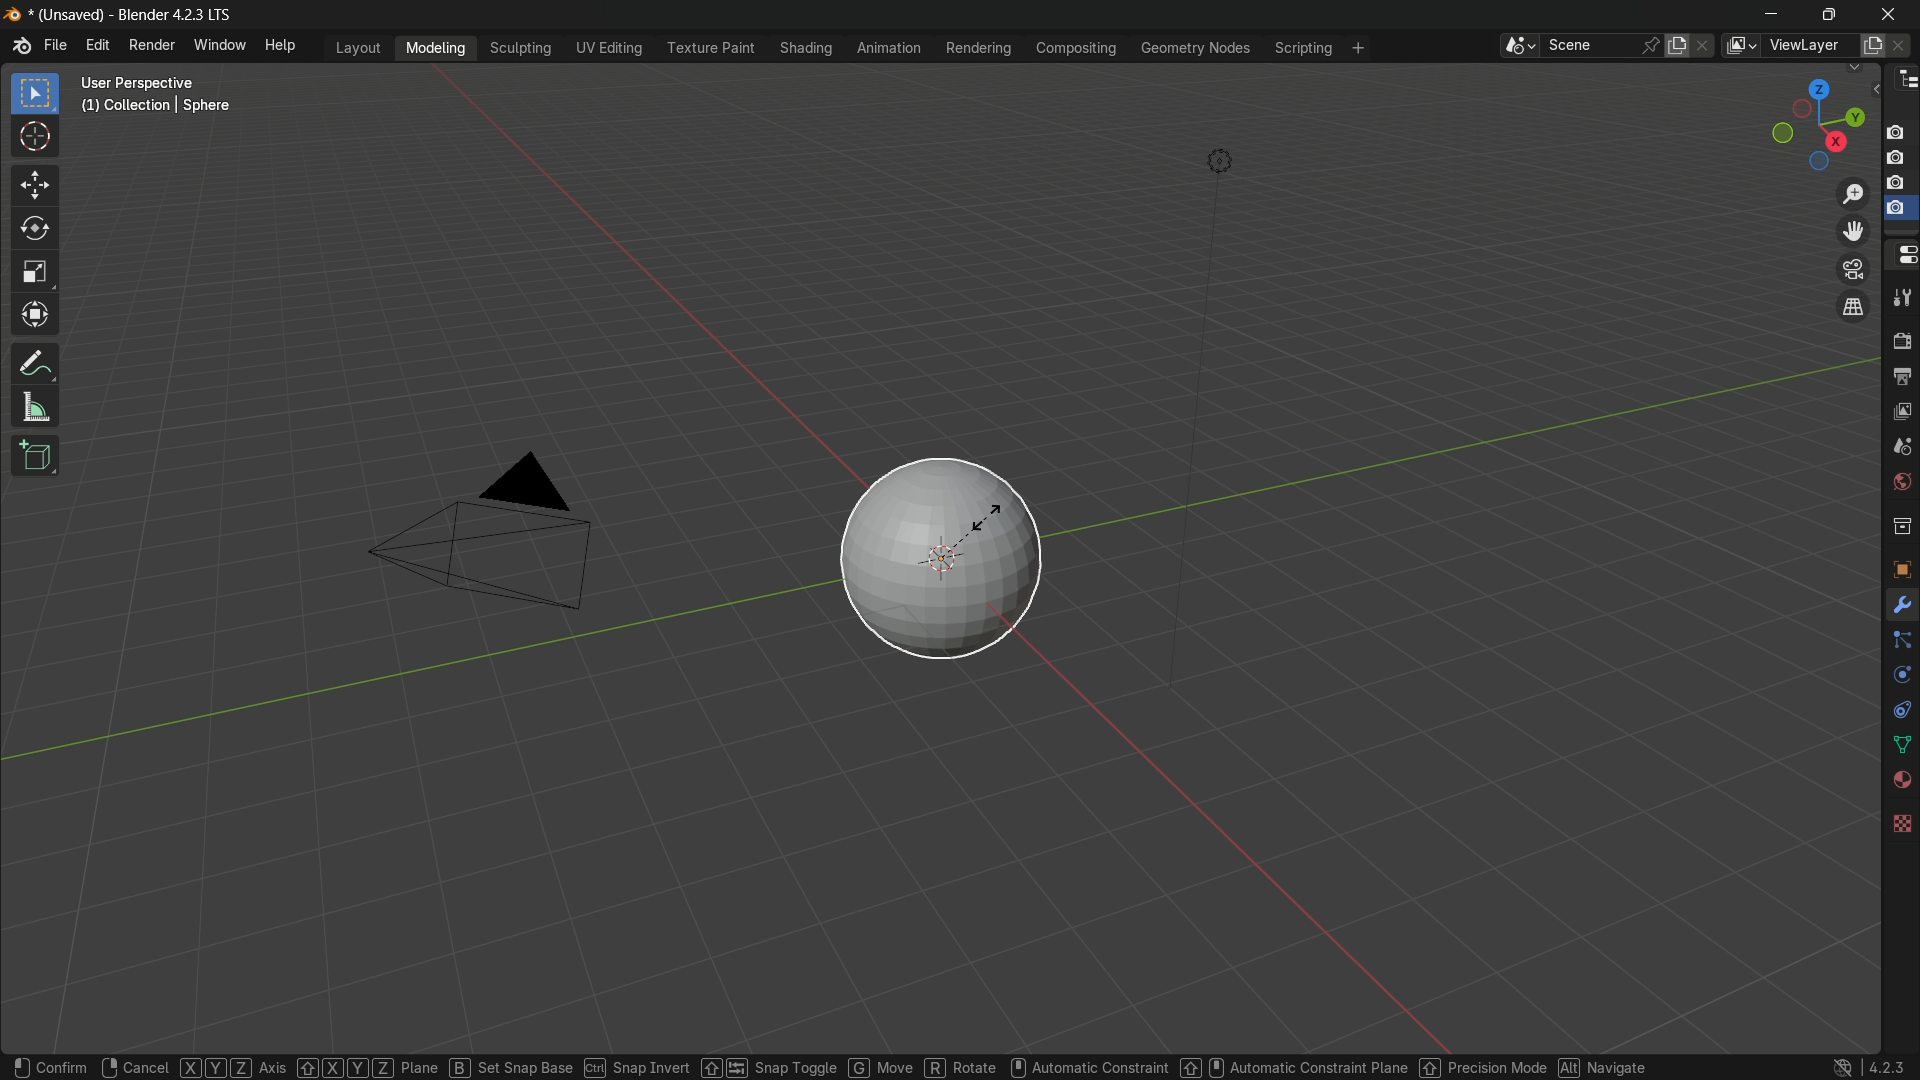 This screenshot has height=1080, width=1920. Describe the element at coordinates (1900, 159) in the screenshot. I see `capture` at that location.